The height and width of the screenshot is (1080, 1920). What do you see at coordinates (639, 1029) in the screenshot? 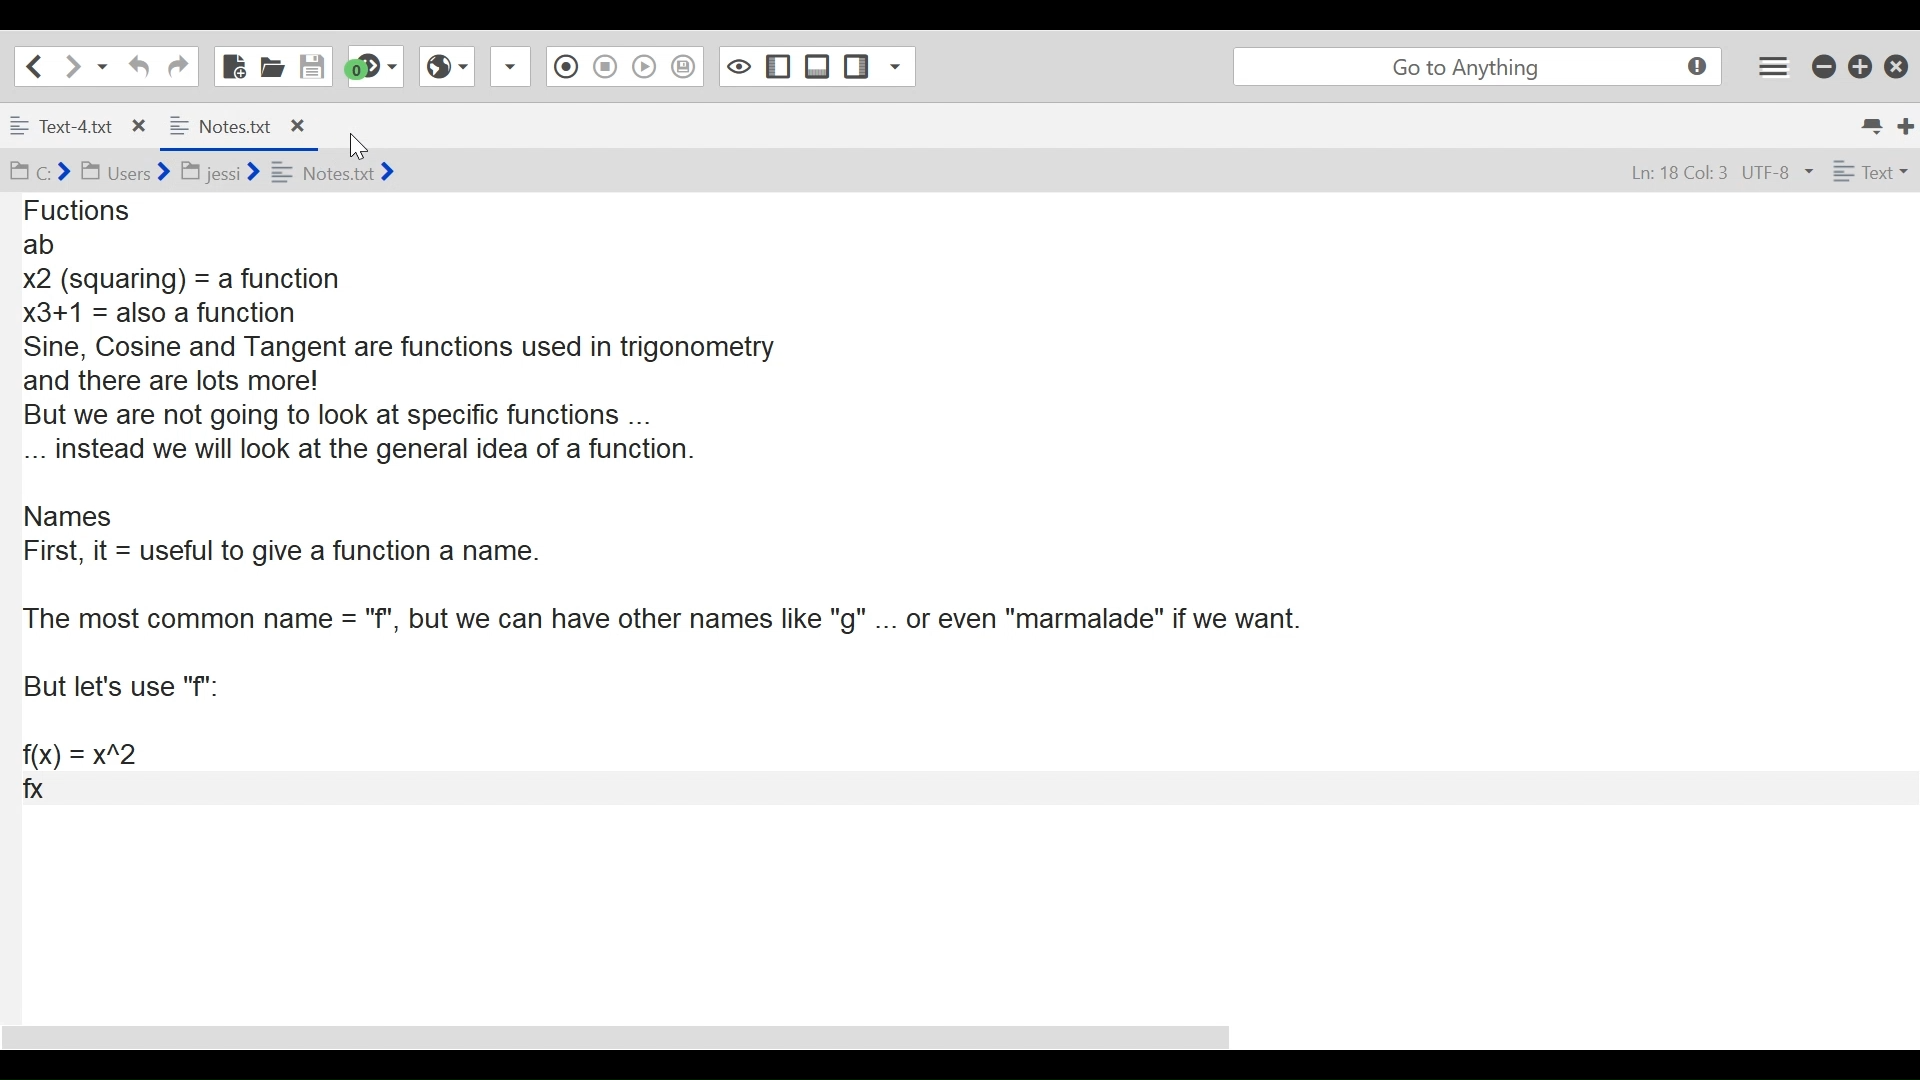
I see `horizontal scroll bar` at bounding box center [639, 1029].